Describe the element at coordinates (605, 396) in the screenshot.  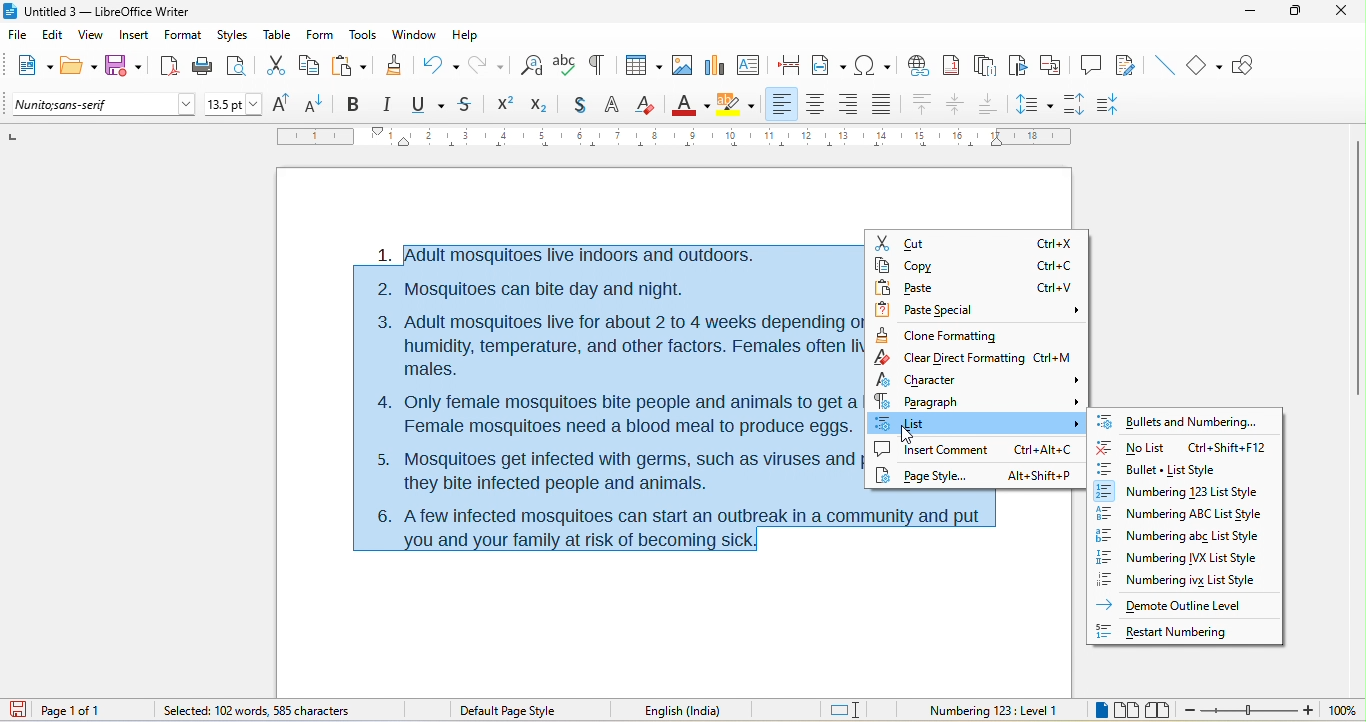
I see `1. |Adult mosquitoes live indoors and outdoors.

2. Mosquitoes can bite day and night.

3. Adult mosquitoes live for about 2 to 4 weeks depending on the species,
humidity, temperature, and other factors. Females often live longer than
males.

4. Only female mosquitoes bite people and animals to get a blood meal.
Female mosquitoes need a blood meal to produce eggs.

5. Mosquitoes get infected with germs, such as viruses and parasites, when
they bite infected people and animals. i

6. Afew infected mosquitoes can start an outbreak in a community and put
you and your family at risk of becoming sick.` at that location.